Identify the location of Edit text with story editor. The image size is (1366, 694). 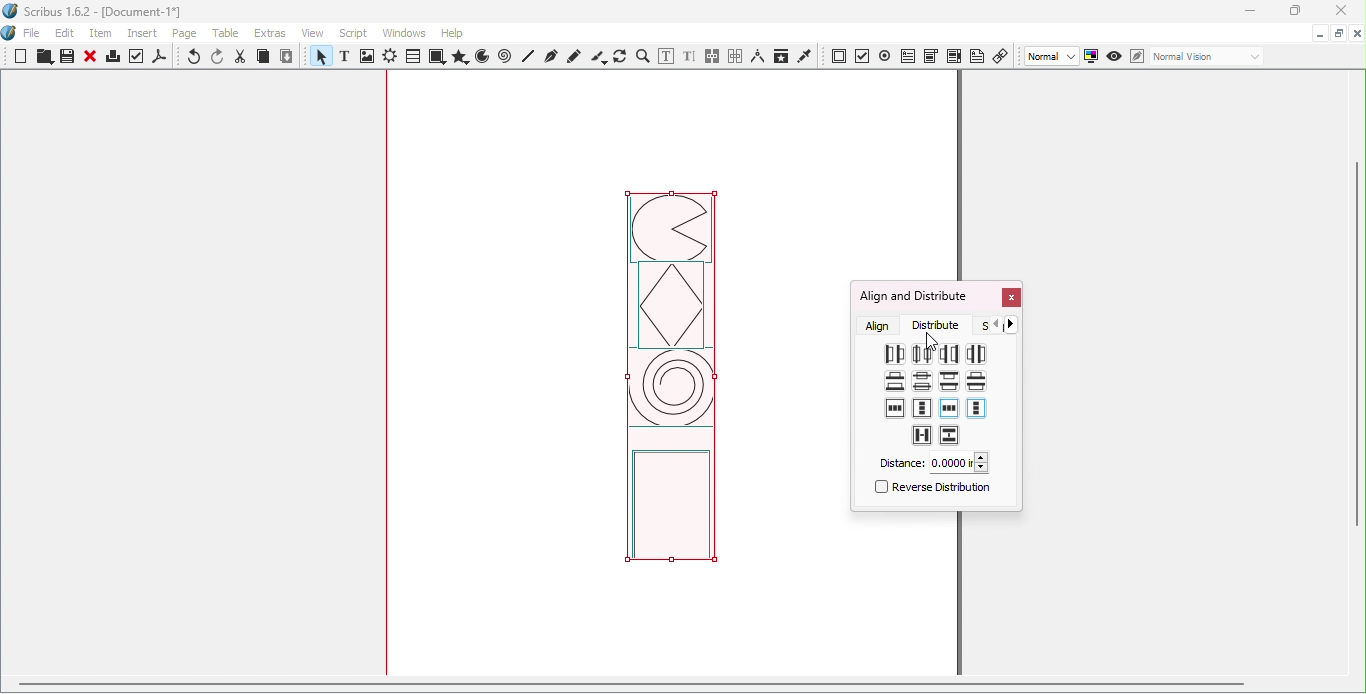
(689, 57).